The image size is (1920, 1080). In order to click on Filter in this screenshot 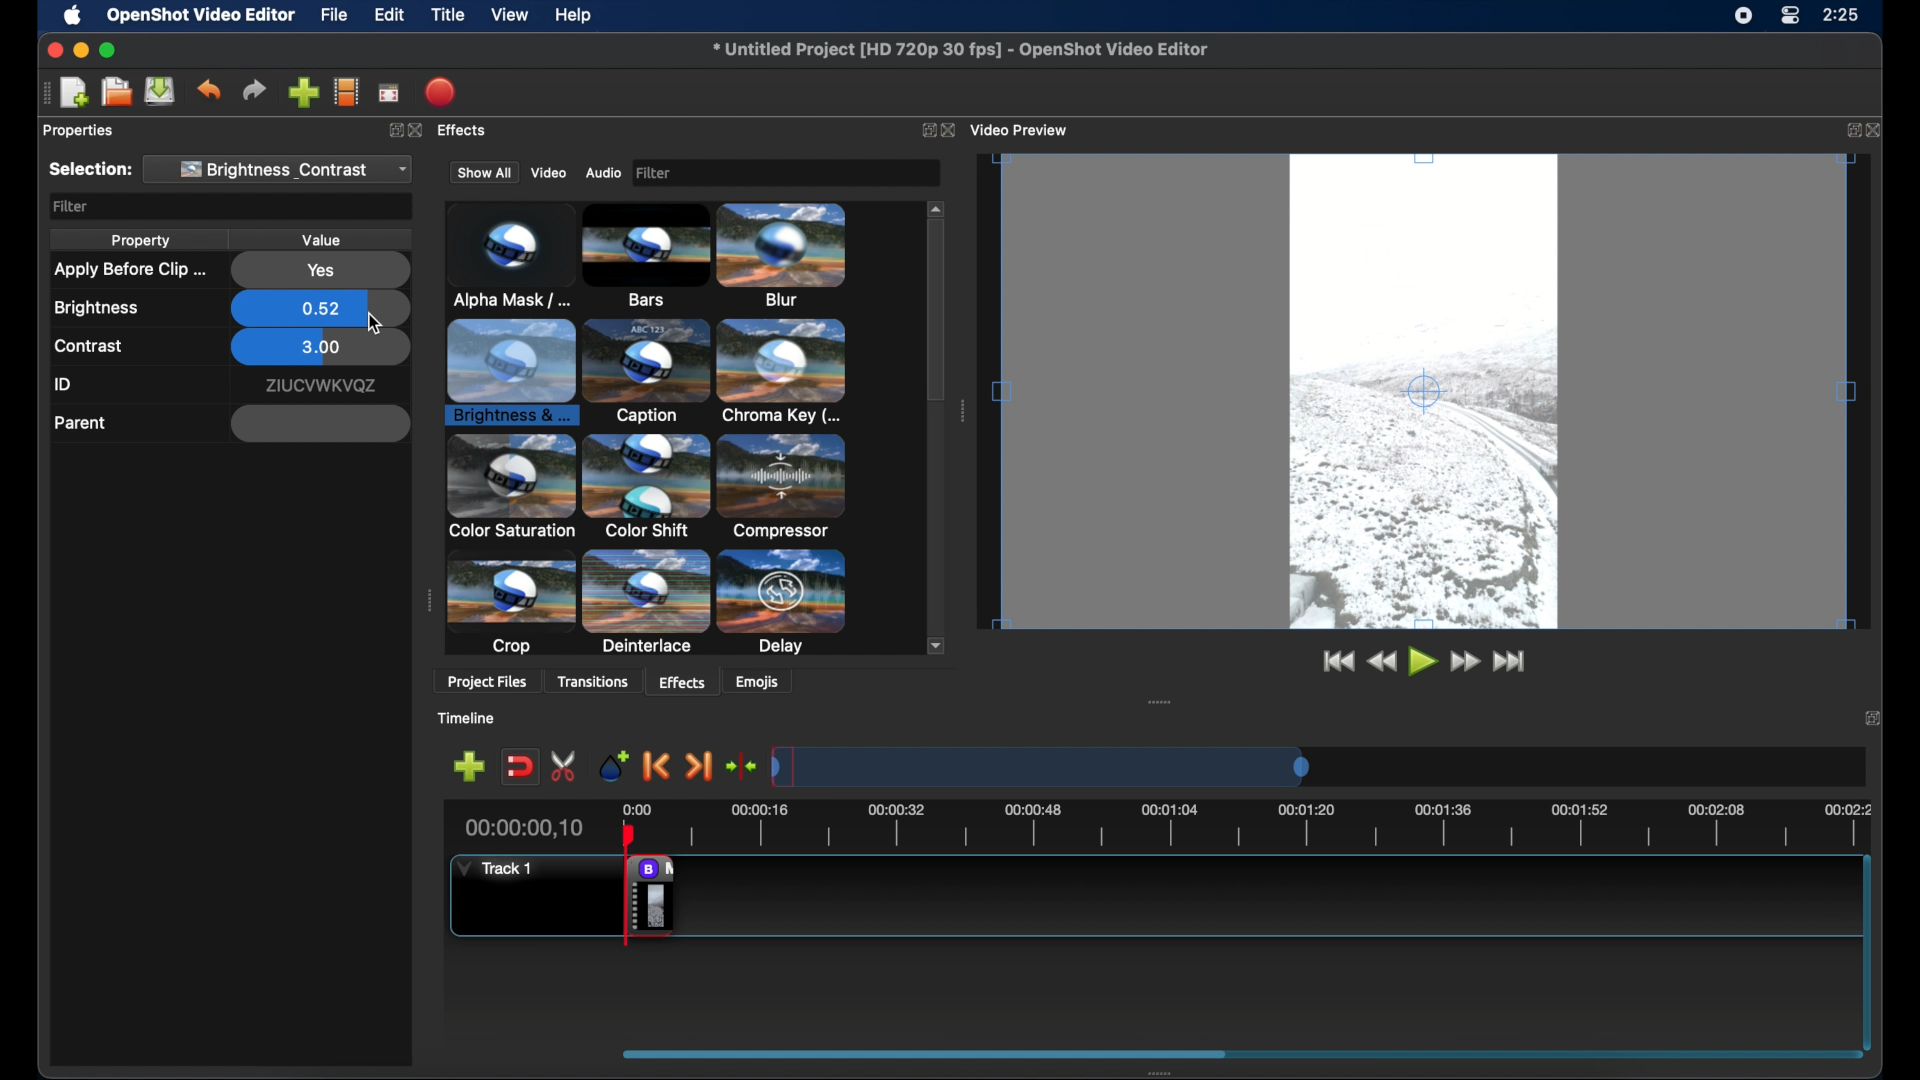, I will do `click(781, 171)`.